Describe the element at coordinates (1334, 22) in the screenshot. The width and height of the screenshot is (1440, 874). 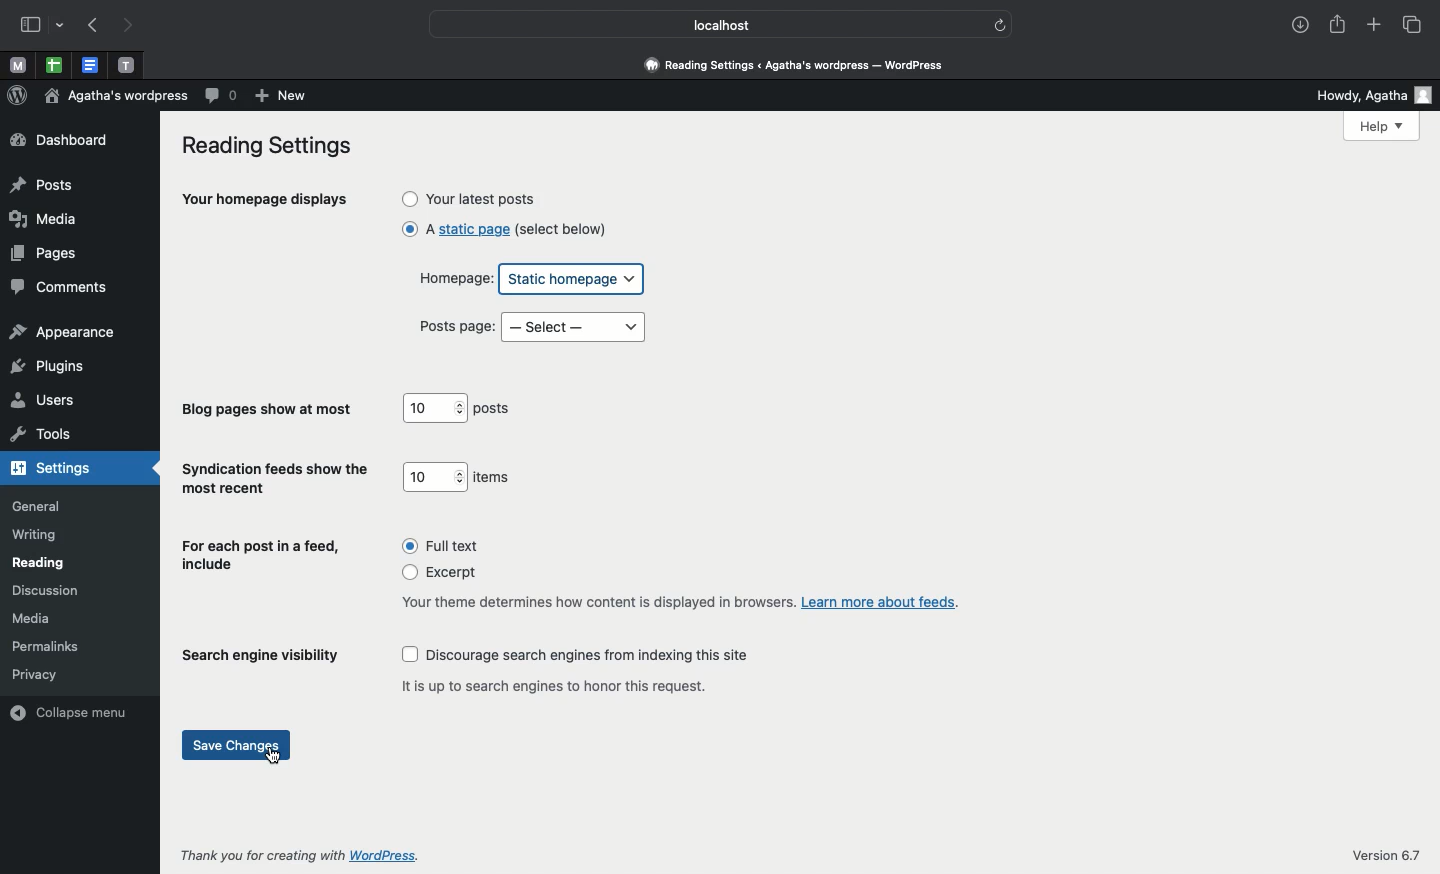
I see `Share` at that location.